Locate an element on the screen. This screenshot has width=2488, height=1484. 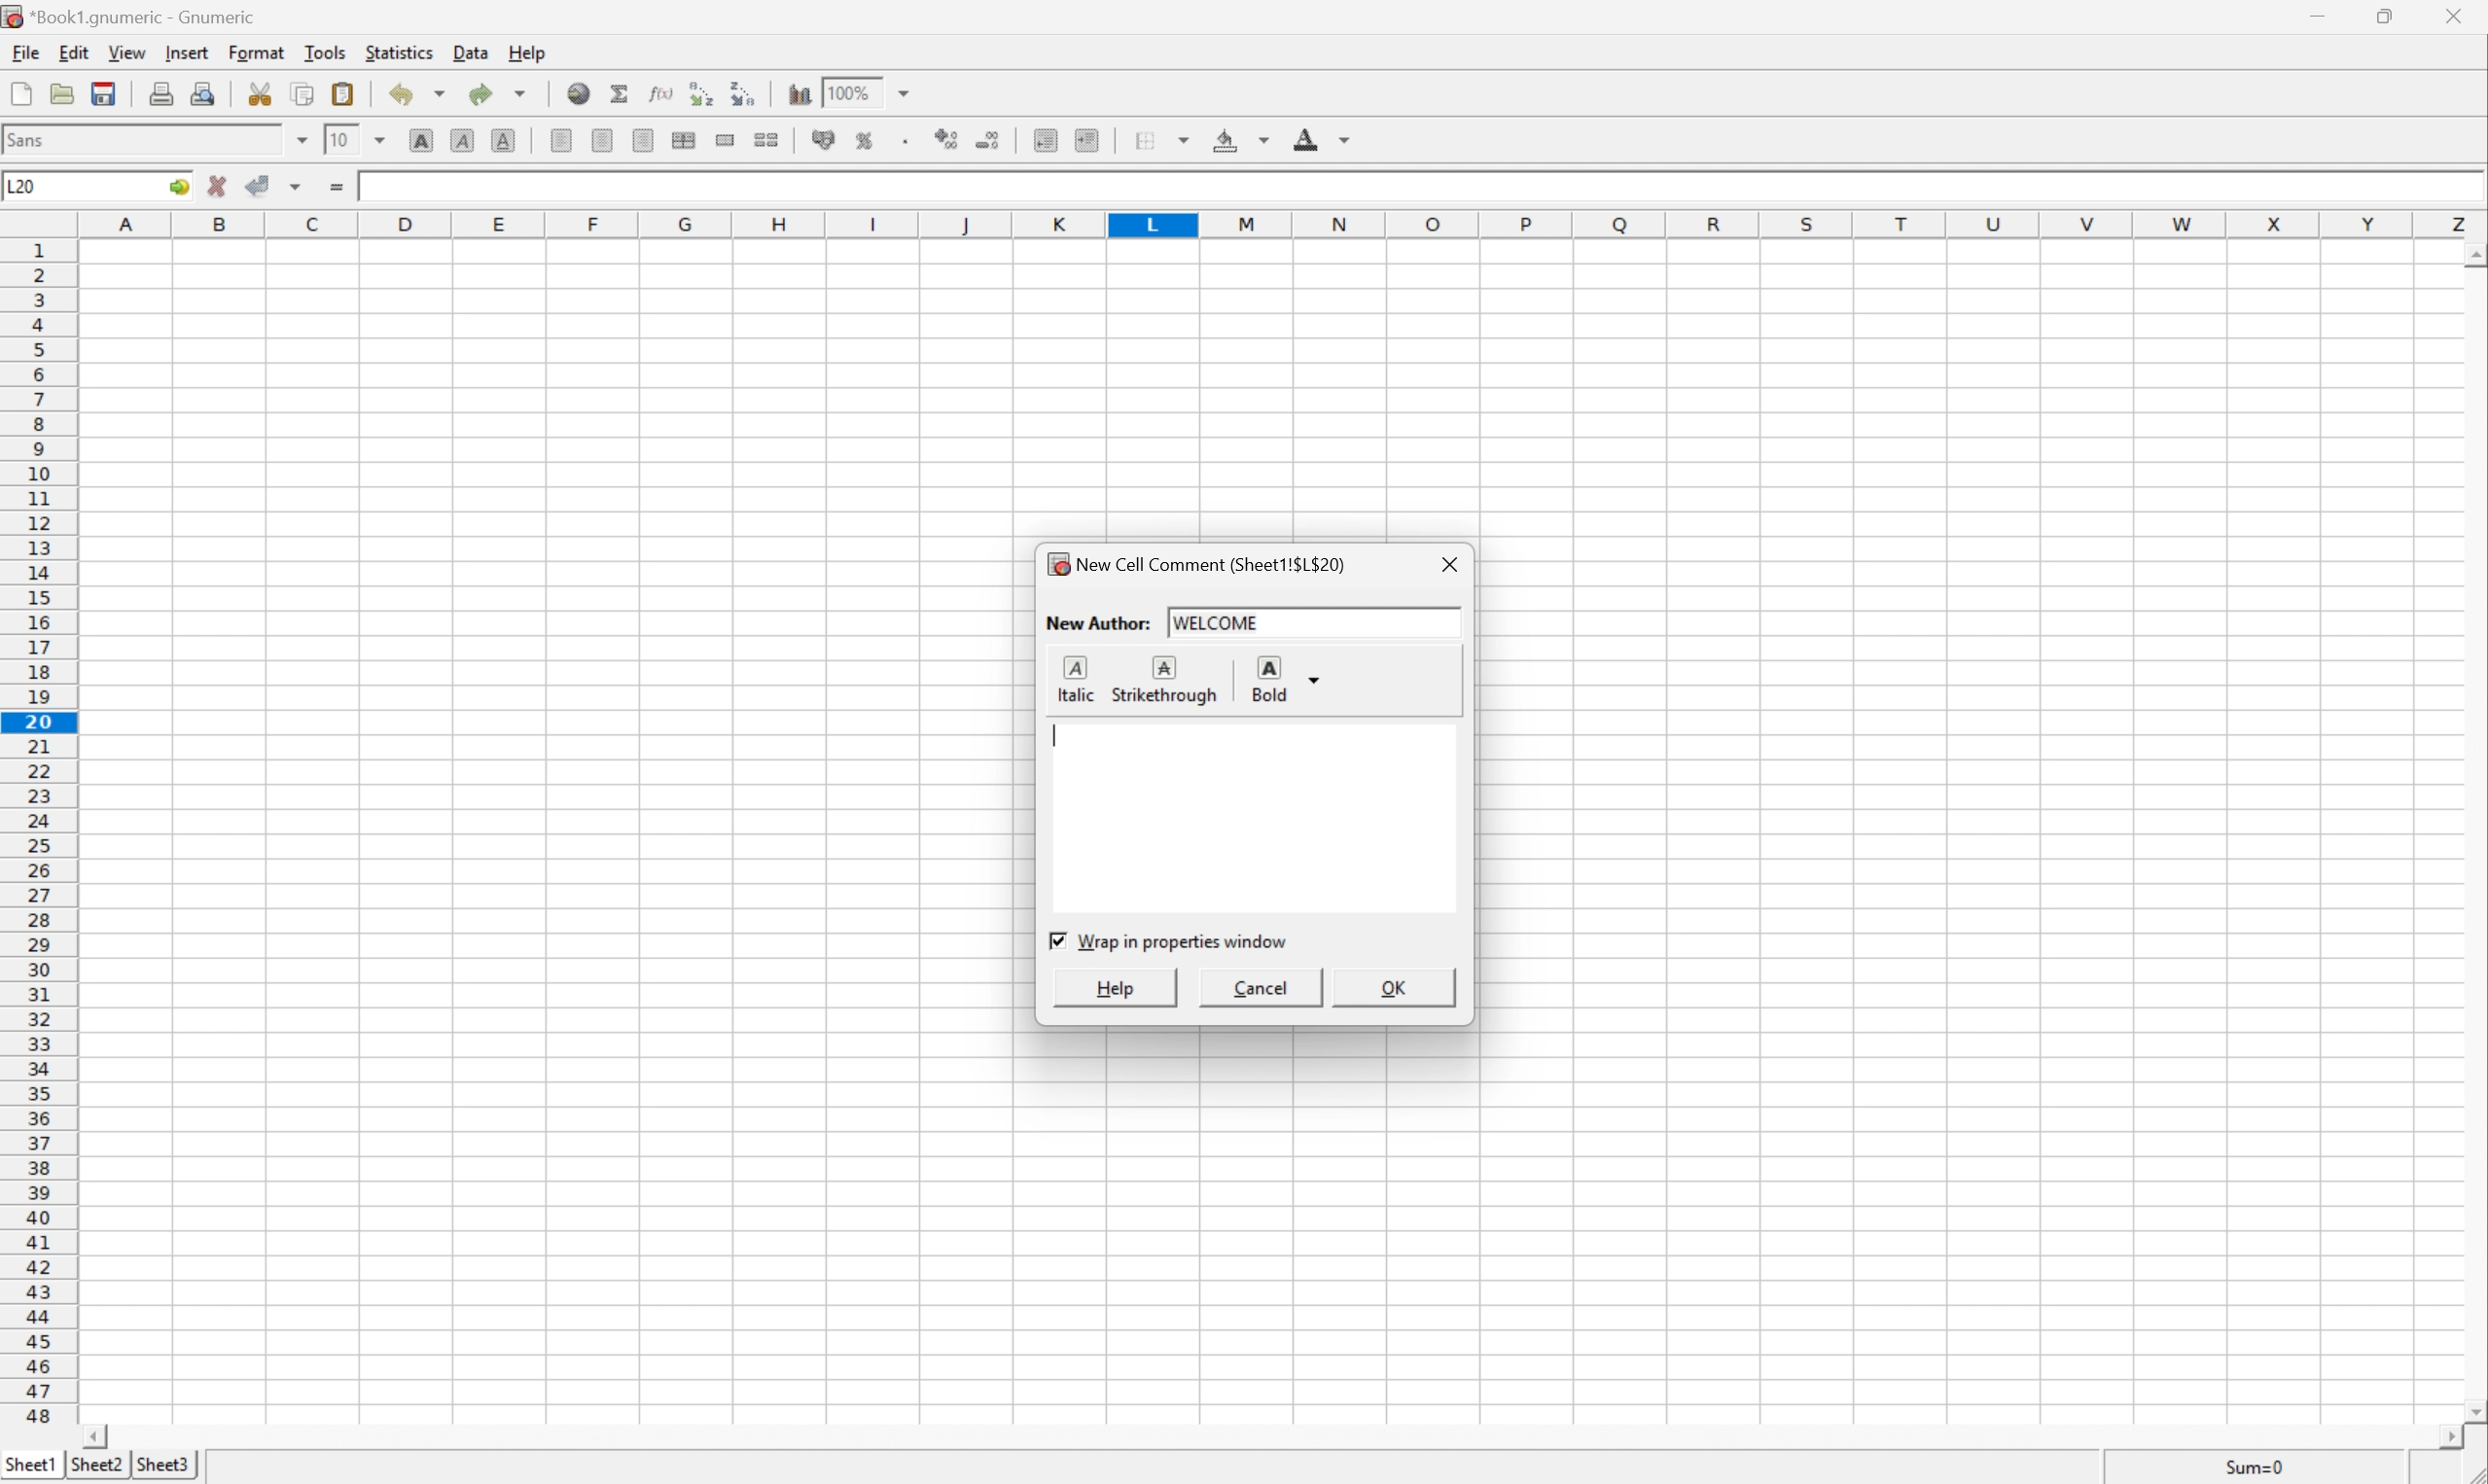
Sum=0 is located at coordinates (2250, 1468).